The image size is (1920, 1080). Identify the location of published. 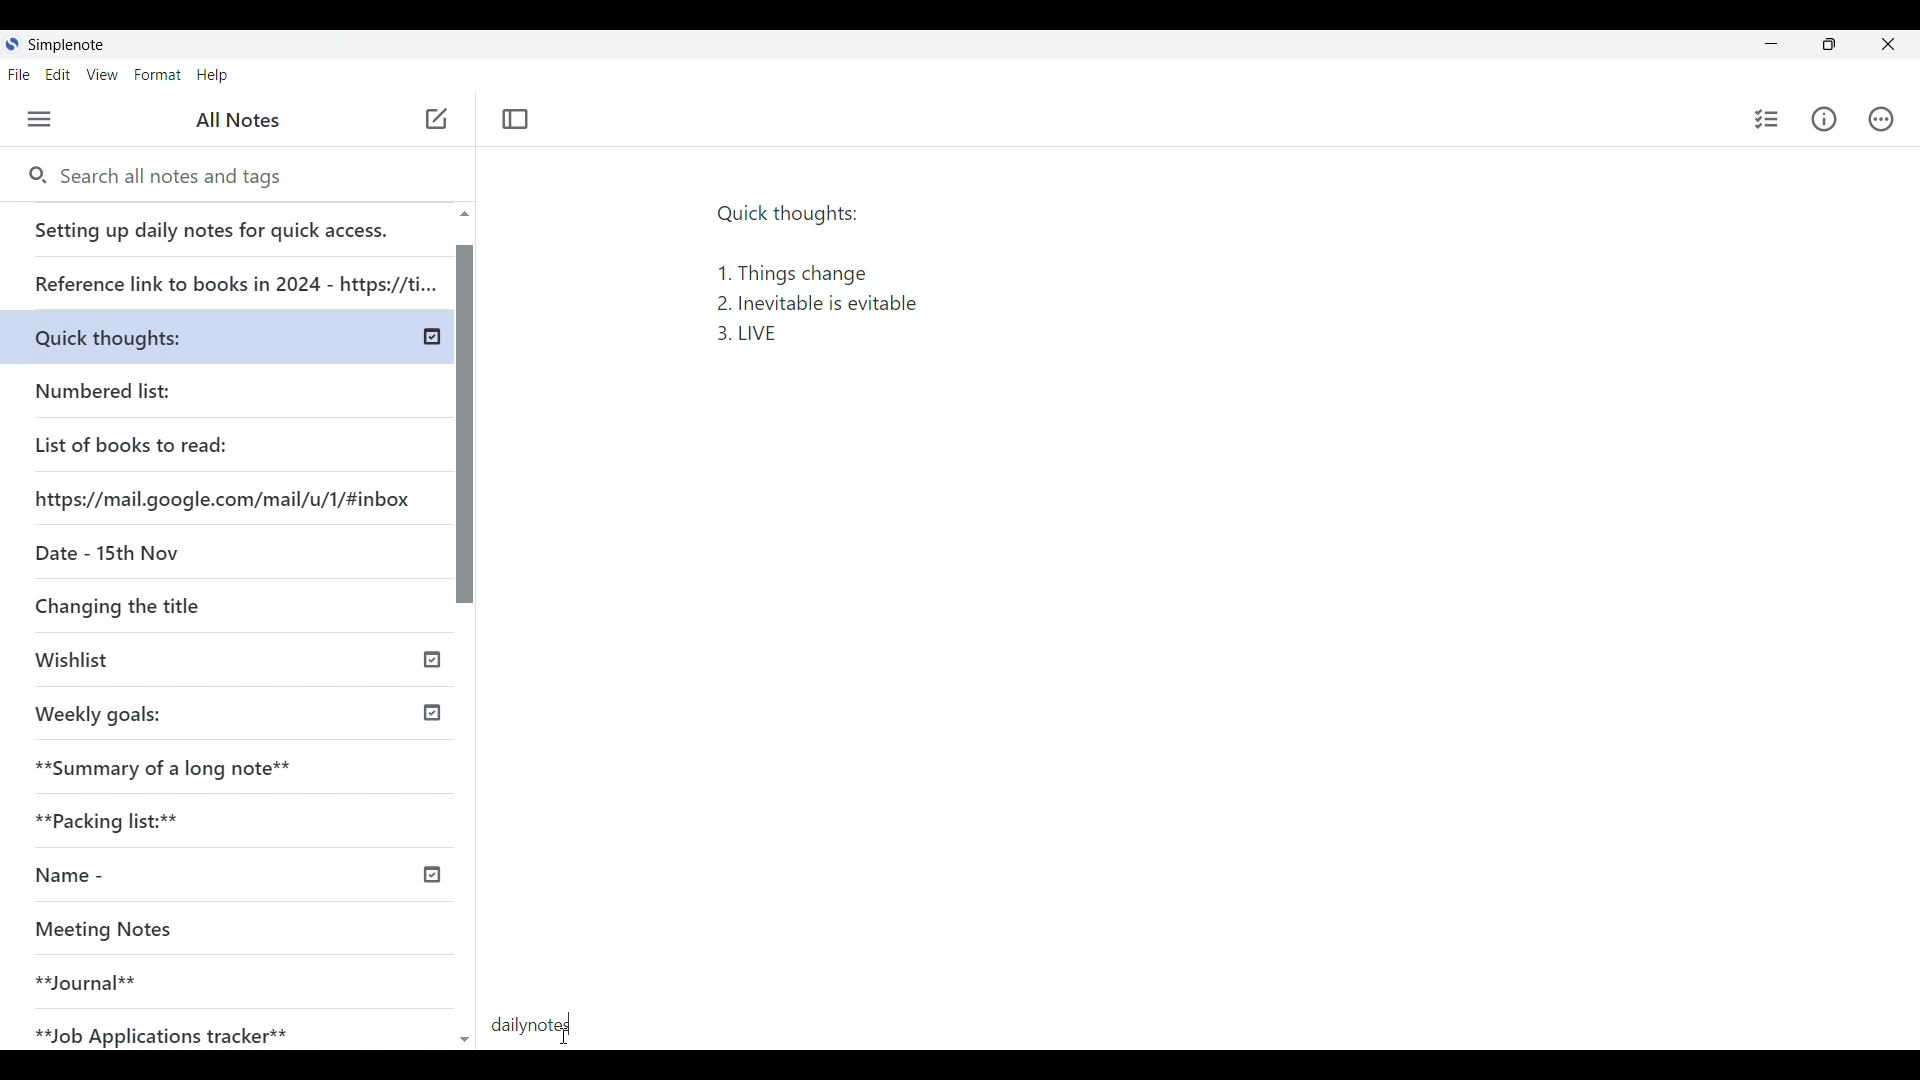
(432, 714).